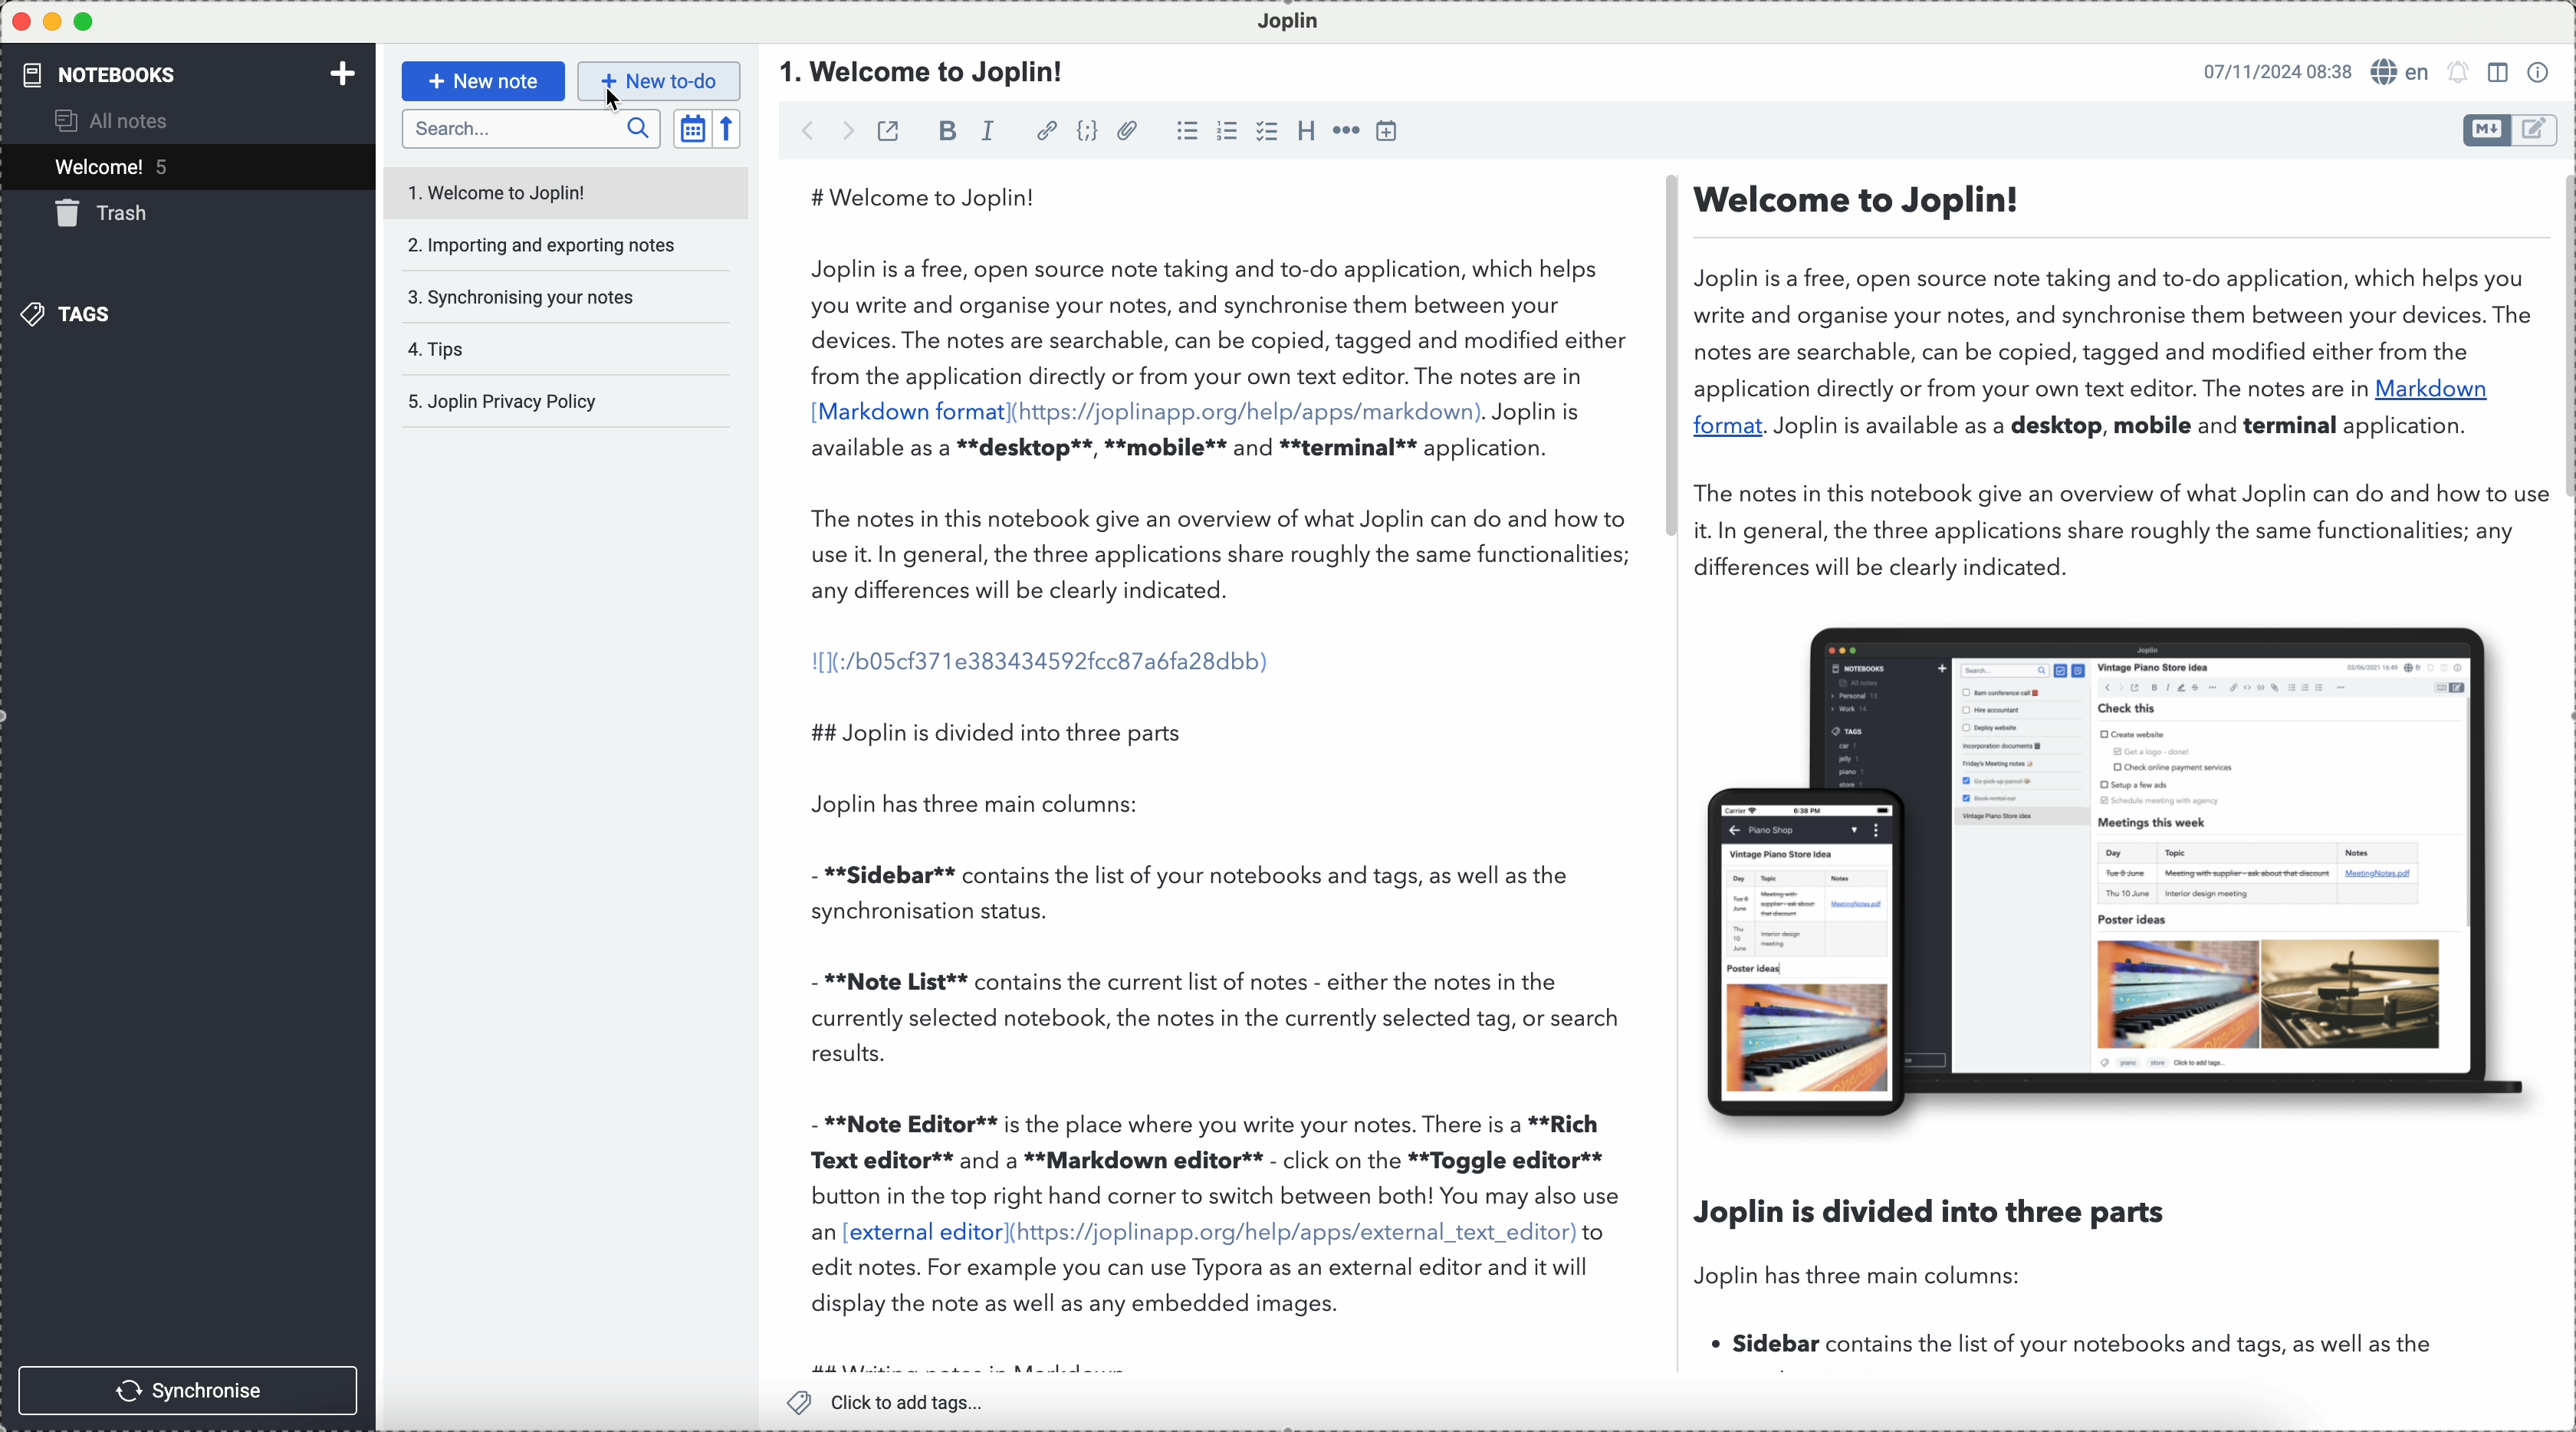  What do you see at coordinates (989, 131) in the screenshot?
I see `italic` at bounding box center [989, 131].